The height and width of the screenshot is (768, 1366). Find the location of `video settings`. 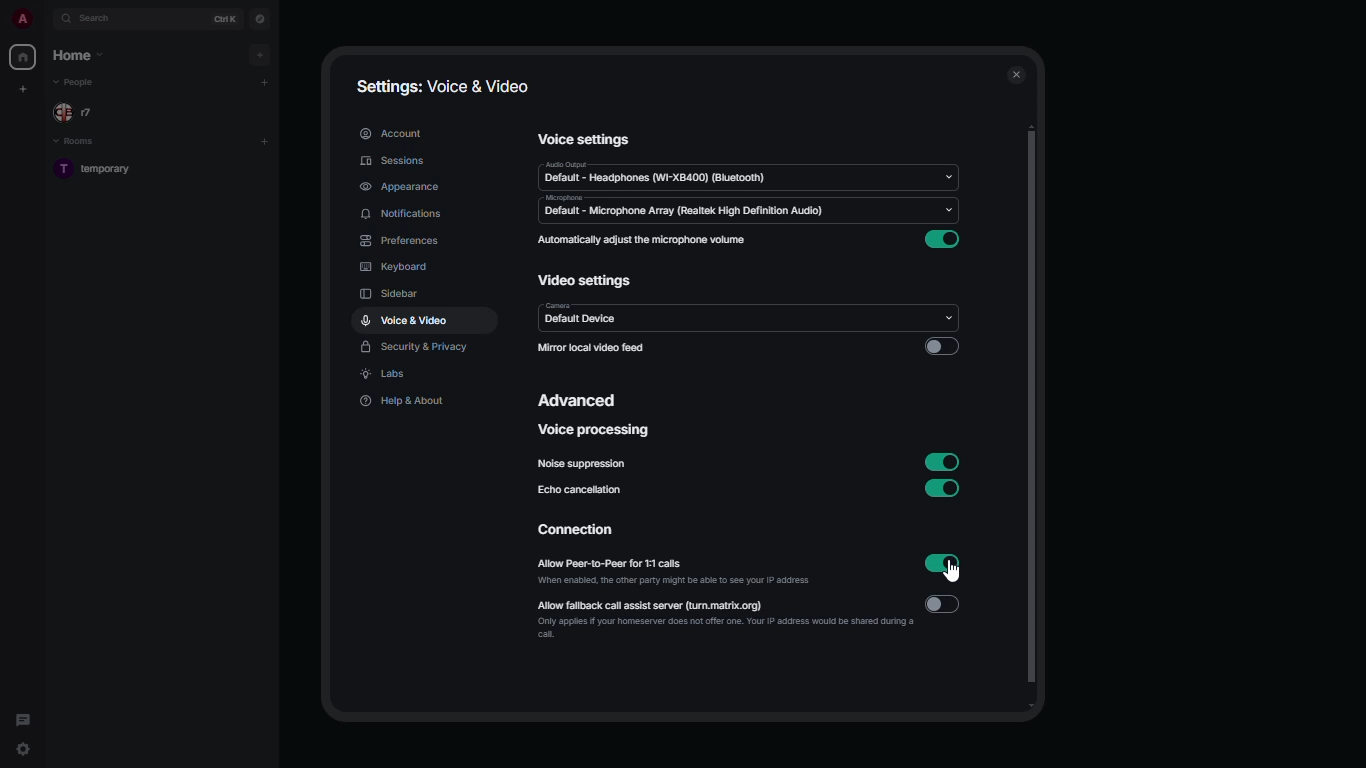

video settings is located at coordinates (587, 281).